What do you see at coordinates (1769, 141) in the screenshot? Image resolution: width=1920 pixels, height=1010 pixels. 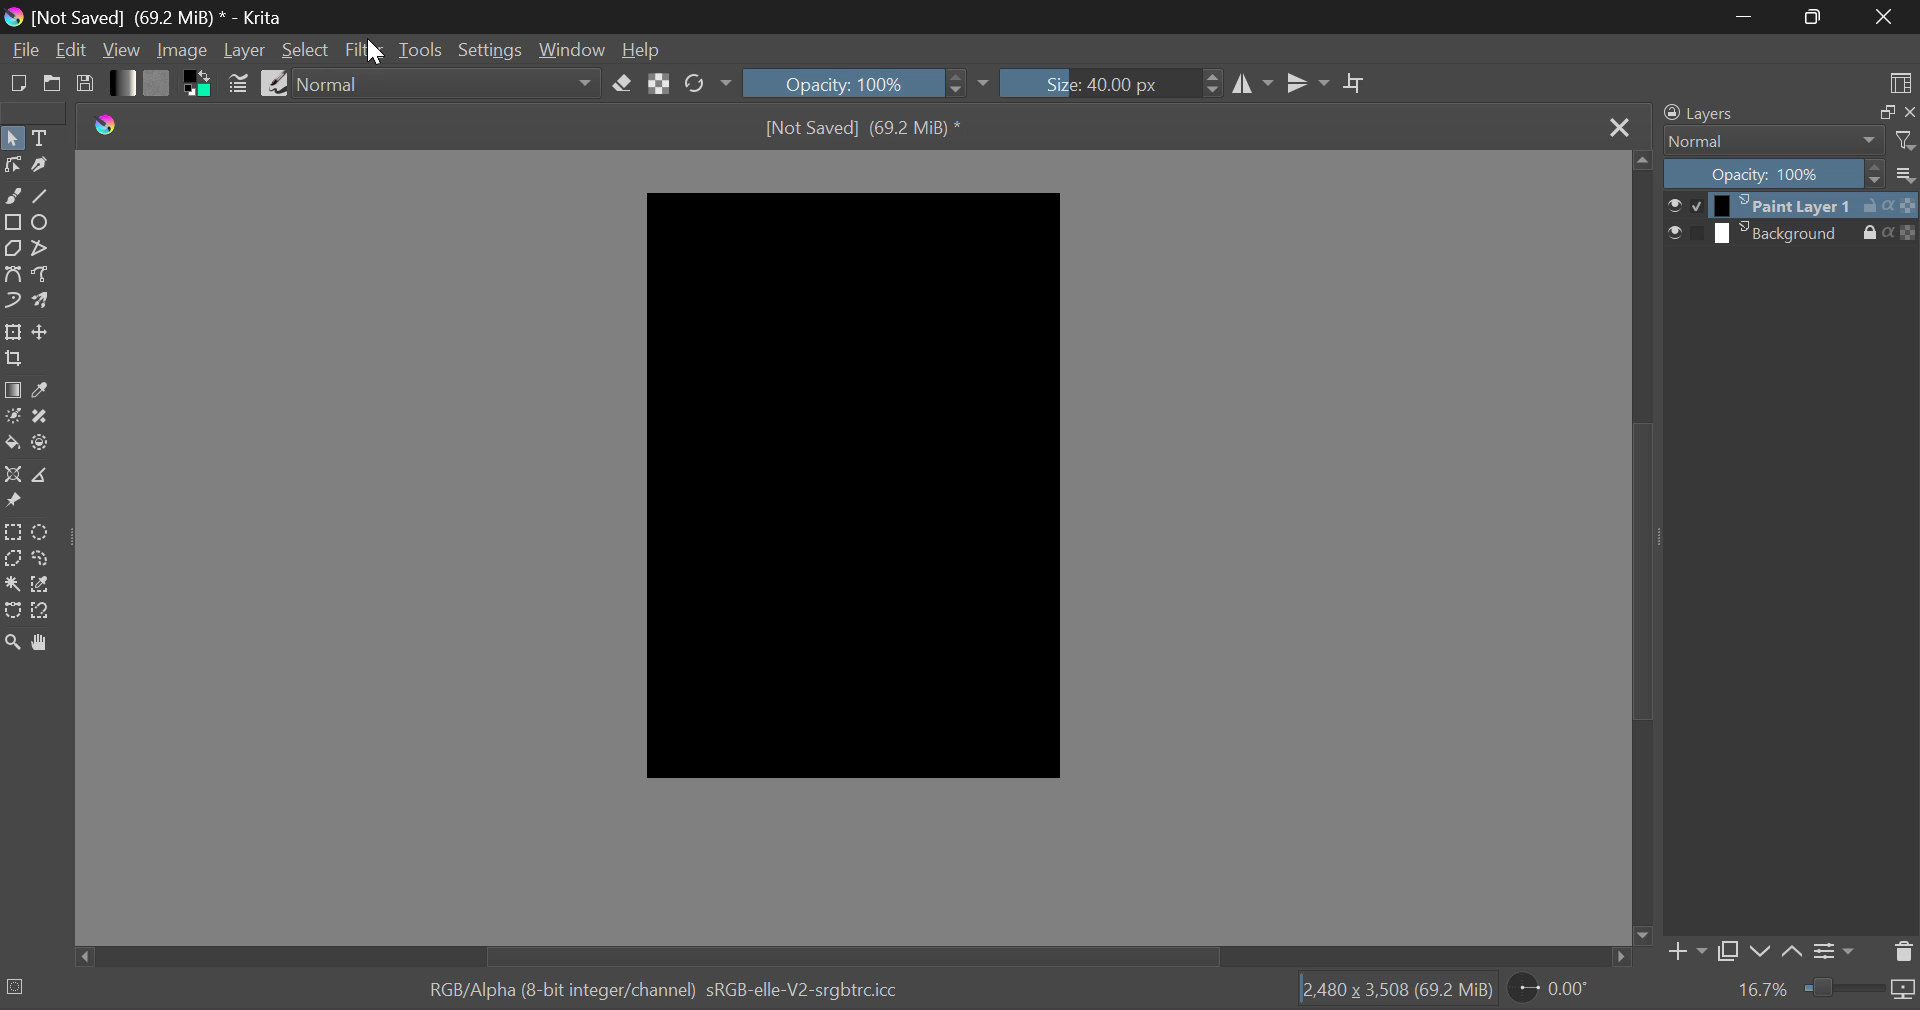 I see `Blending Mode` at bounding box center [1769, 141].